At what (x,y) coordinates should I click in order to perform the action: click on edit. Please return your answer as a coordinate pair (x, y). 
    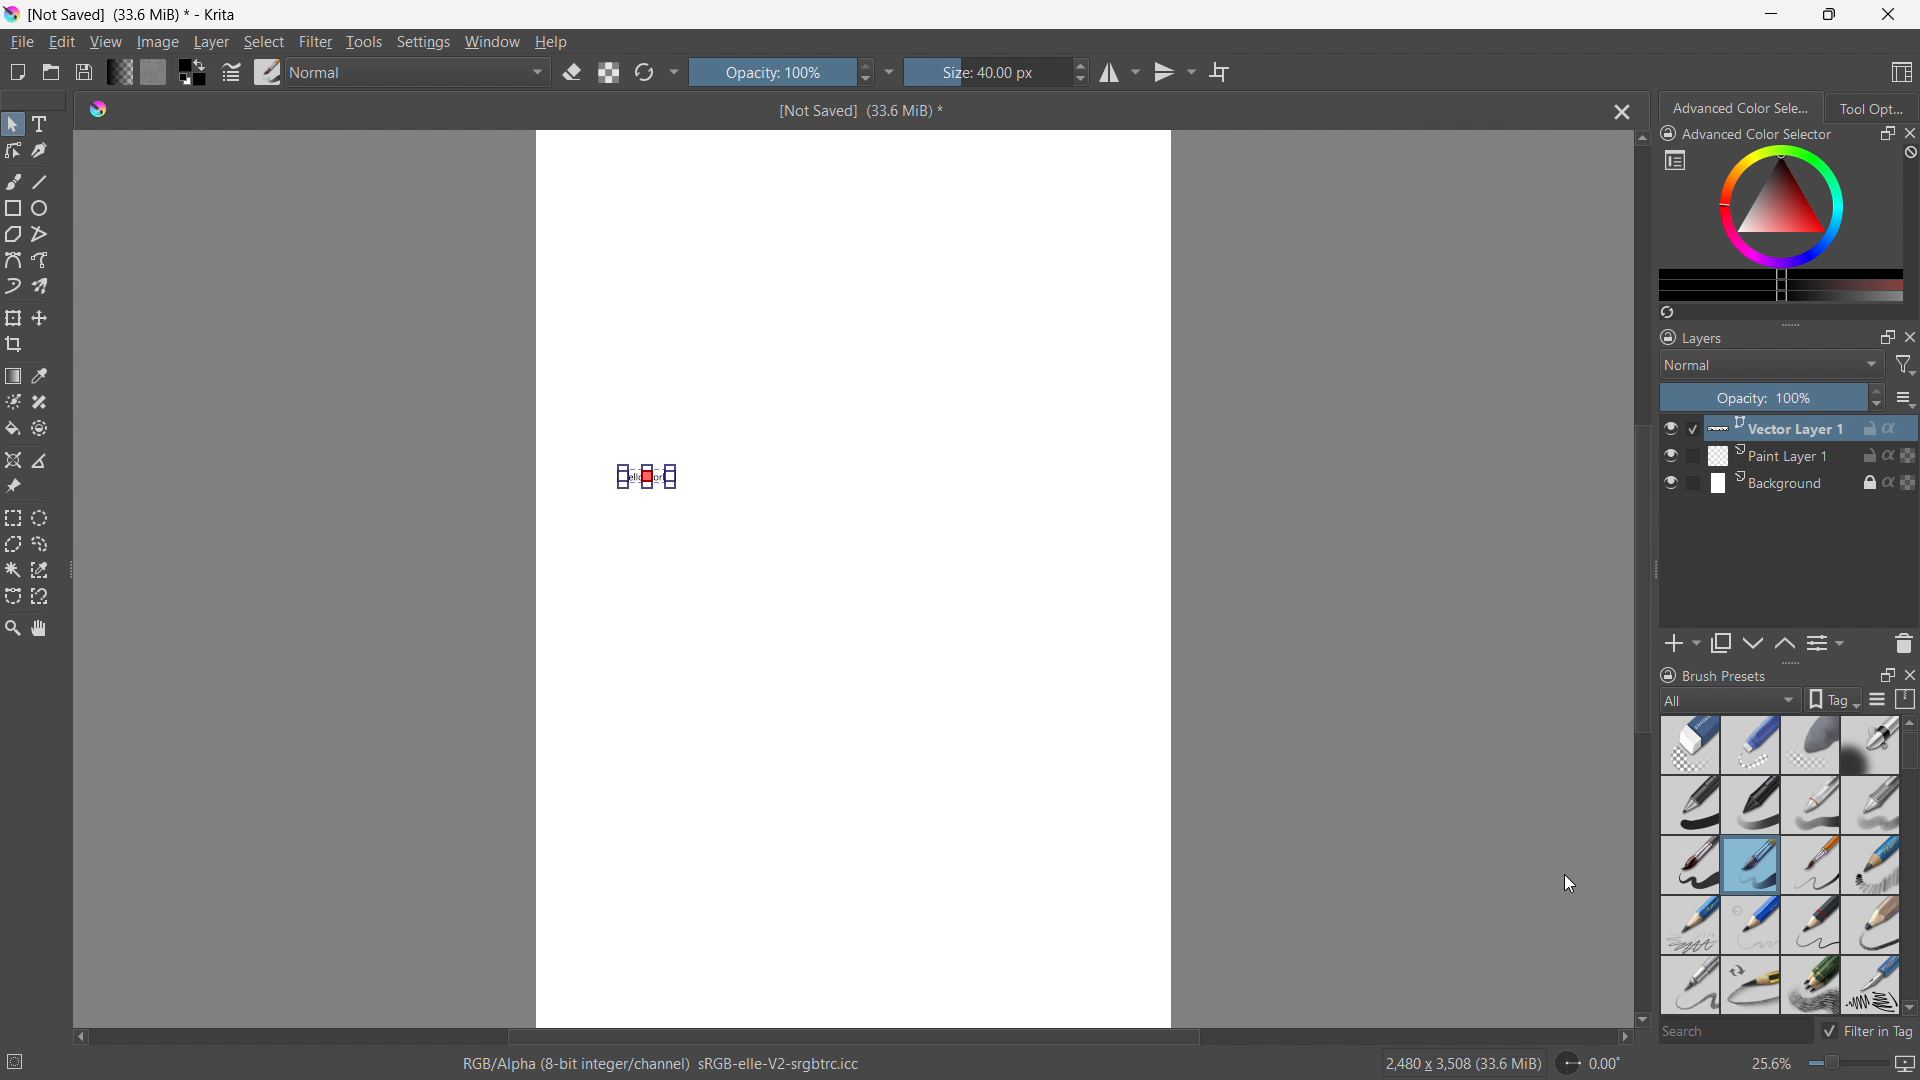
    Looking at the image, I should click on (61, 43).